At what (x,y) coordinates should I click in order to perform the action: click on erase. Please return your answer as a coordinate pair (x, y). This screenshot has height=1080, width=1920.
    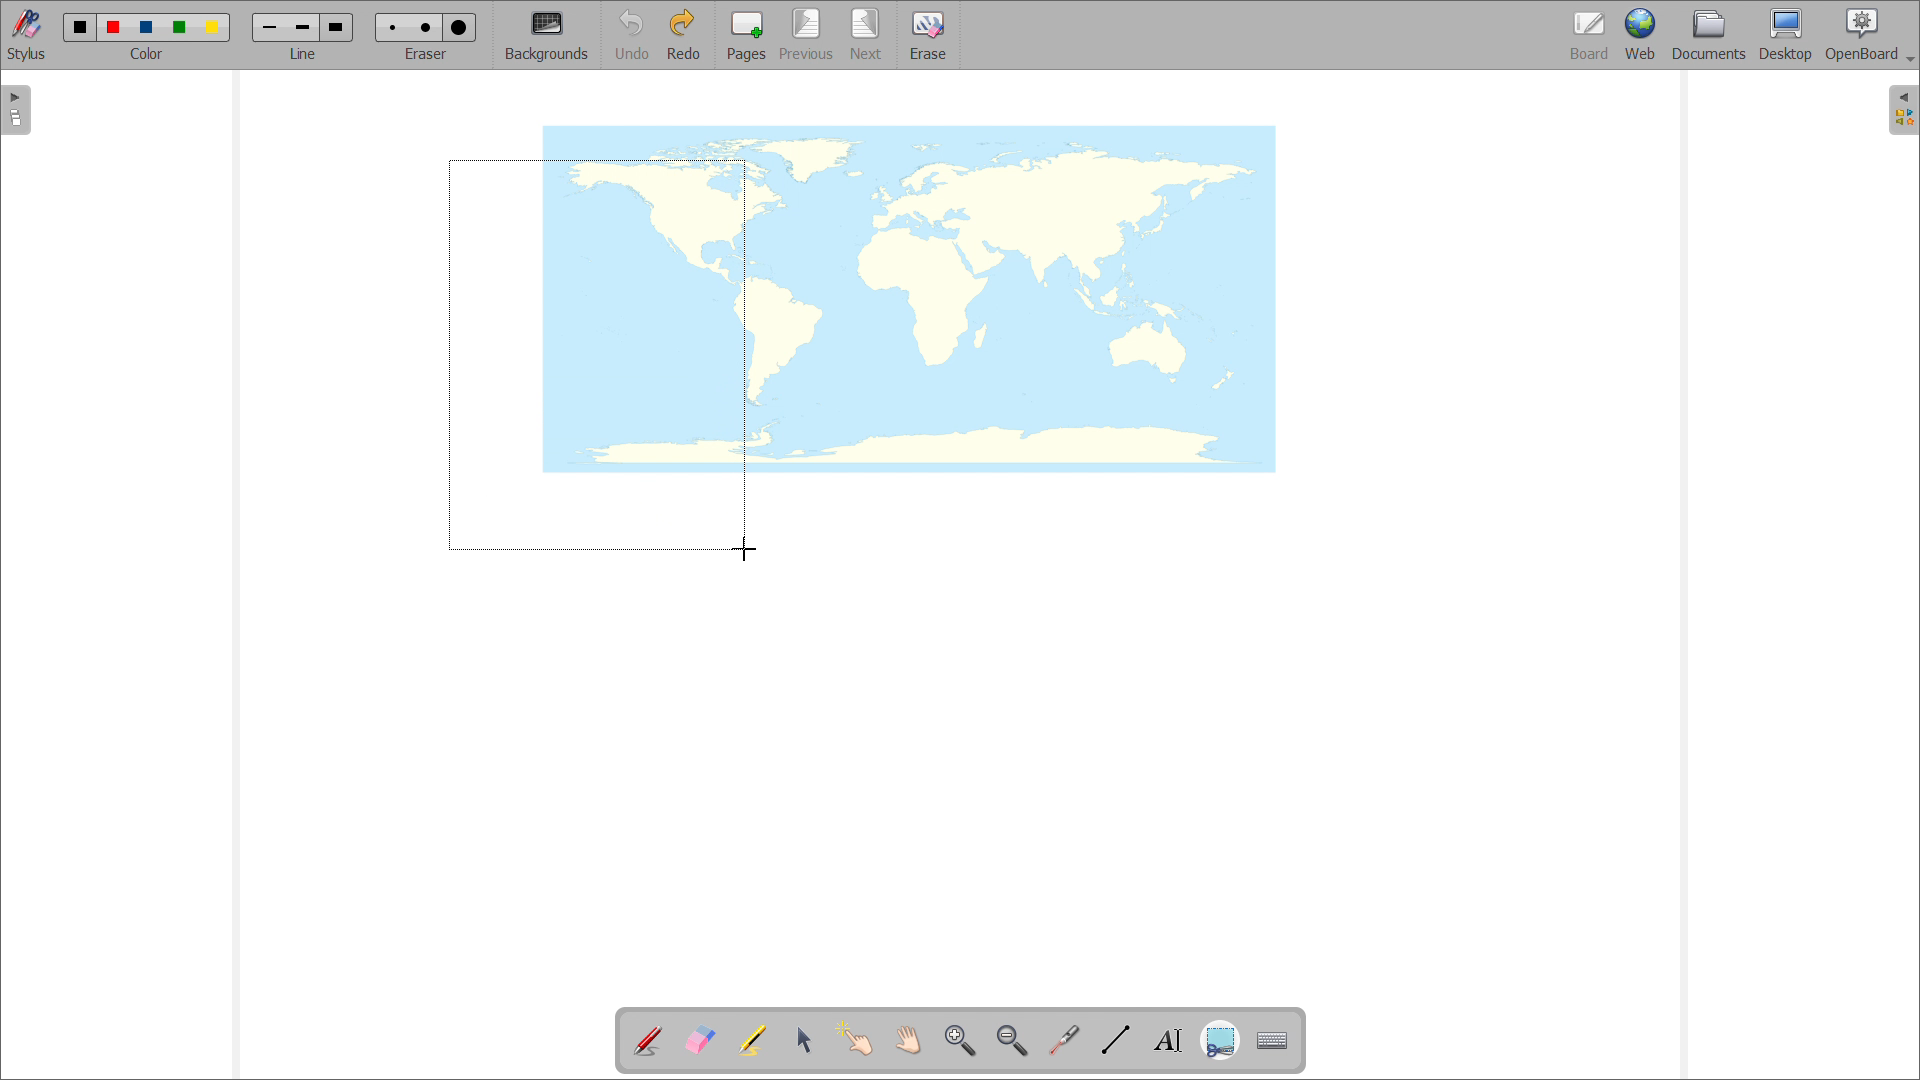
    Looking at the image, I should click on (929, 35).